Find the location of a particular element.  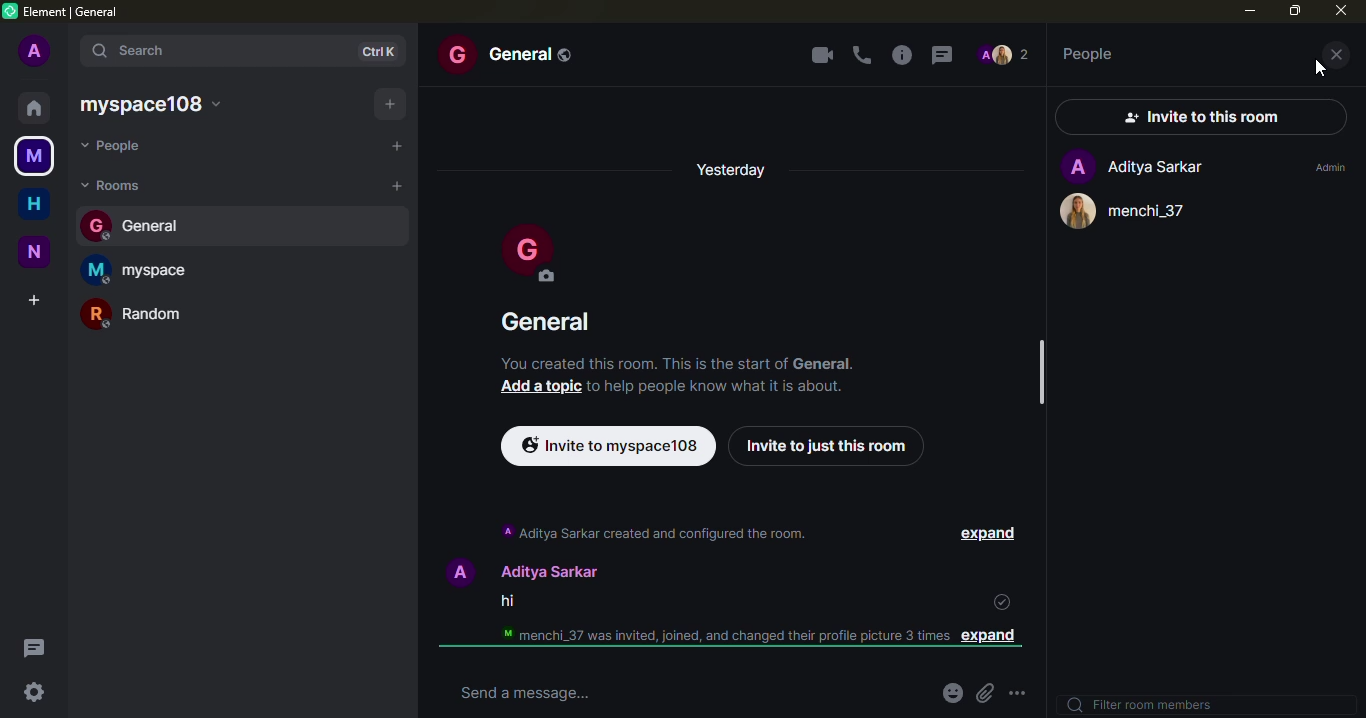

add is located at coordinates (36, 297).